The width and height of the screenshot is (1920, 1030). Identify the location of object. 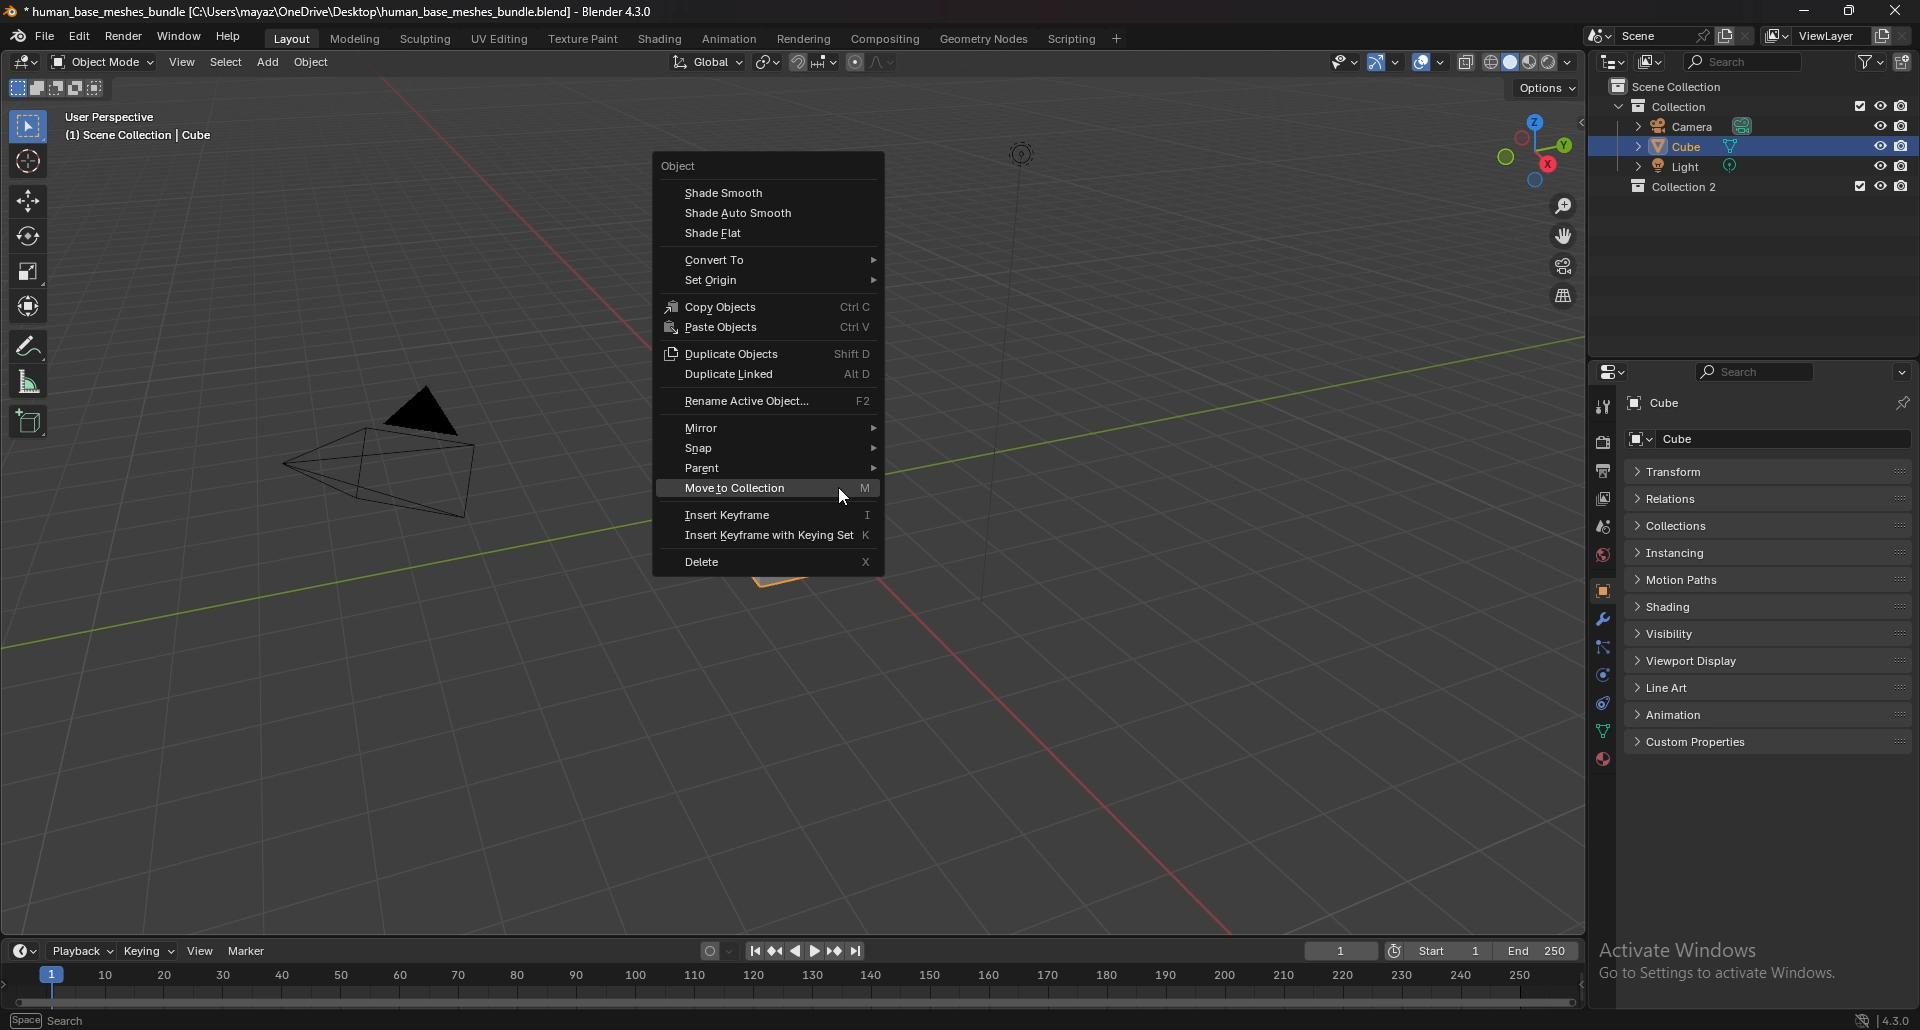
(313, 62).